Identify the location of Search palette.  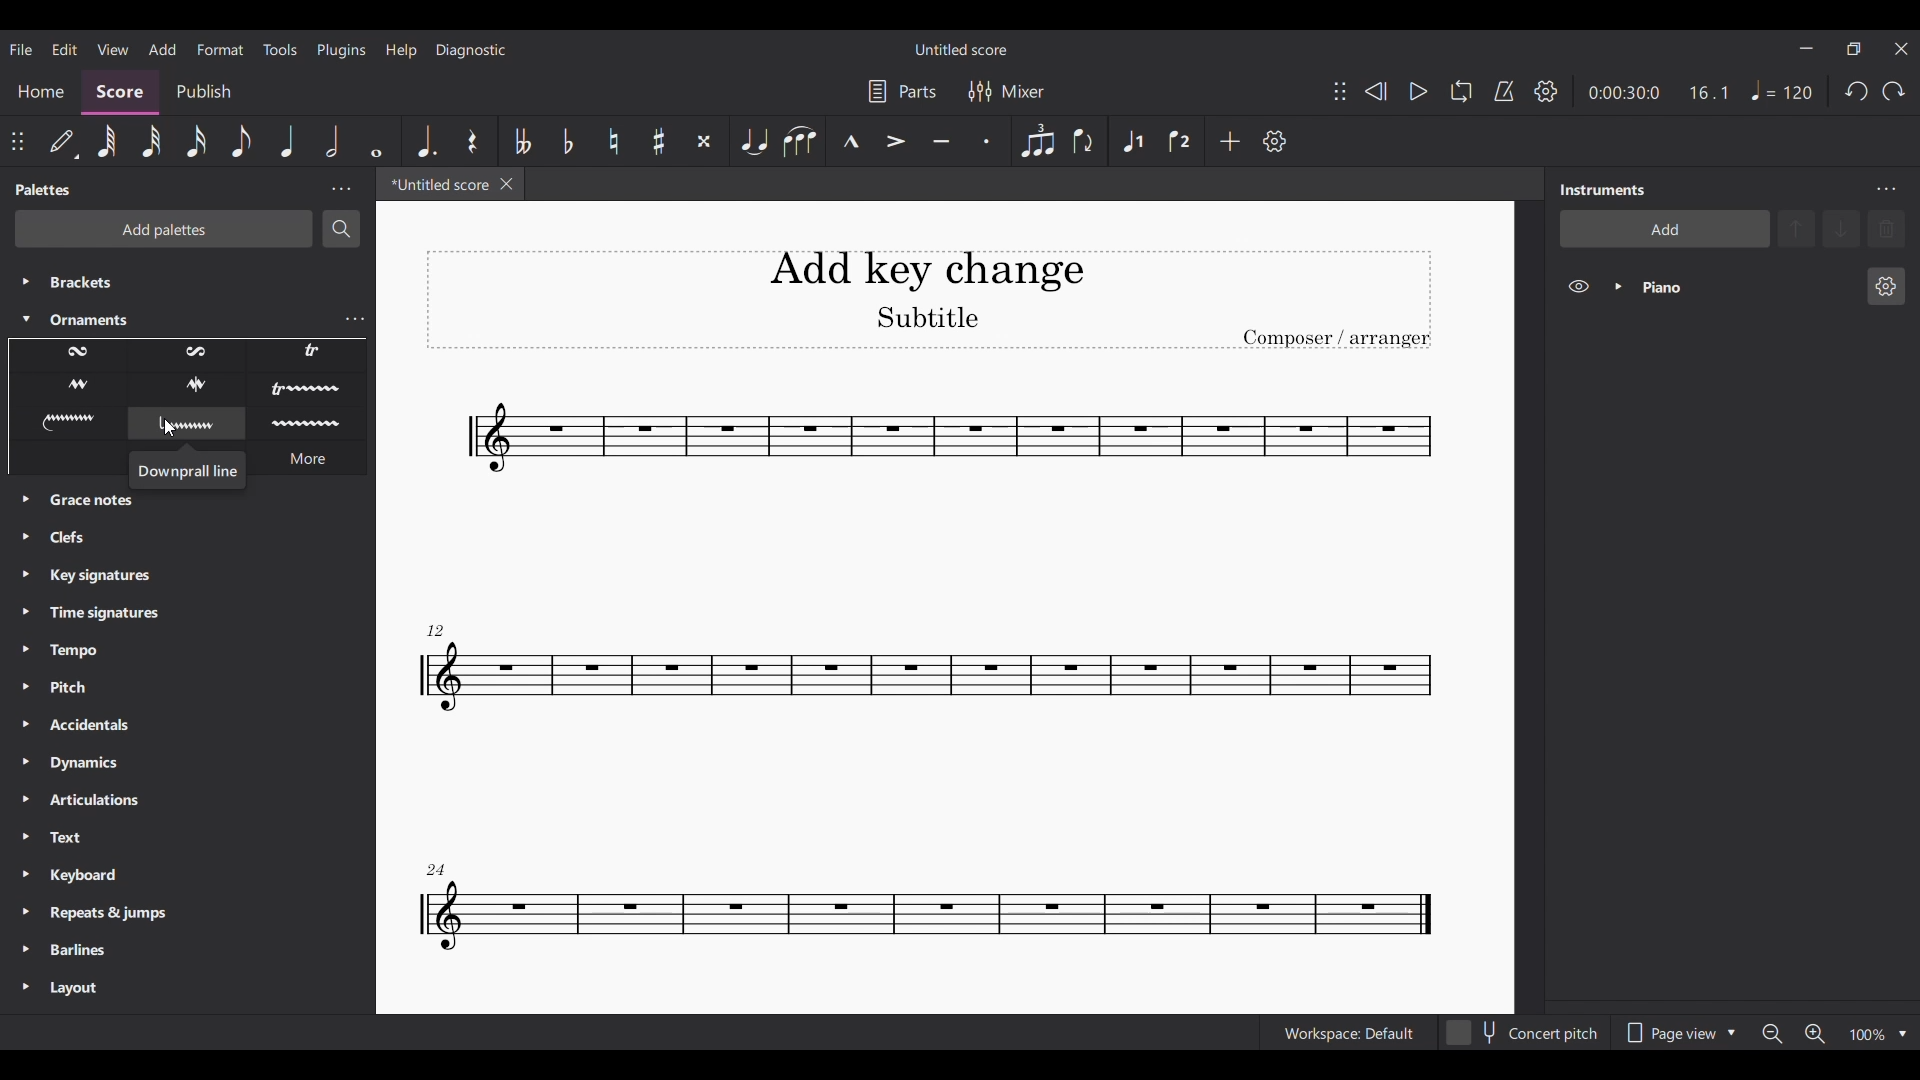
(340, 229).